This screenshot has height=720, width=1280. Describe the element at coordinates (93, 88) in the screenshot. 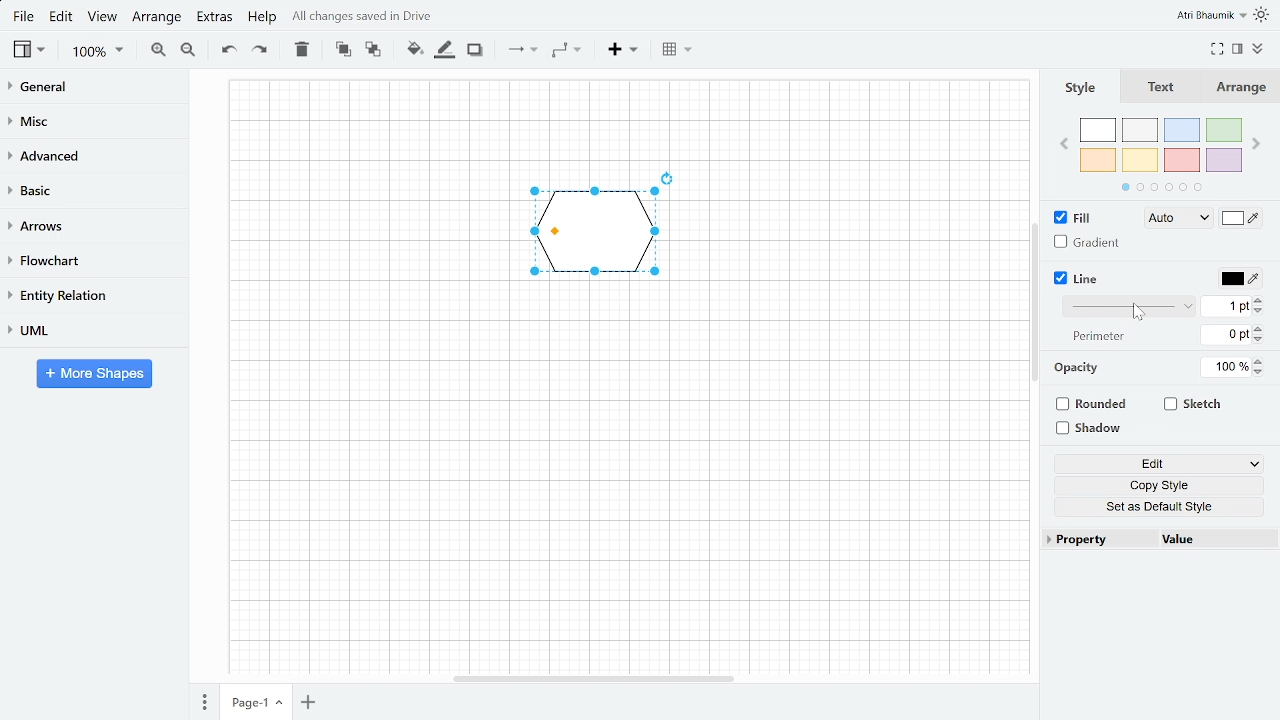

I see `General` at that location.